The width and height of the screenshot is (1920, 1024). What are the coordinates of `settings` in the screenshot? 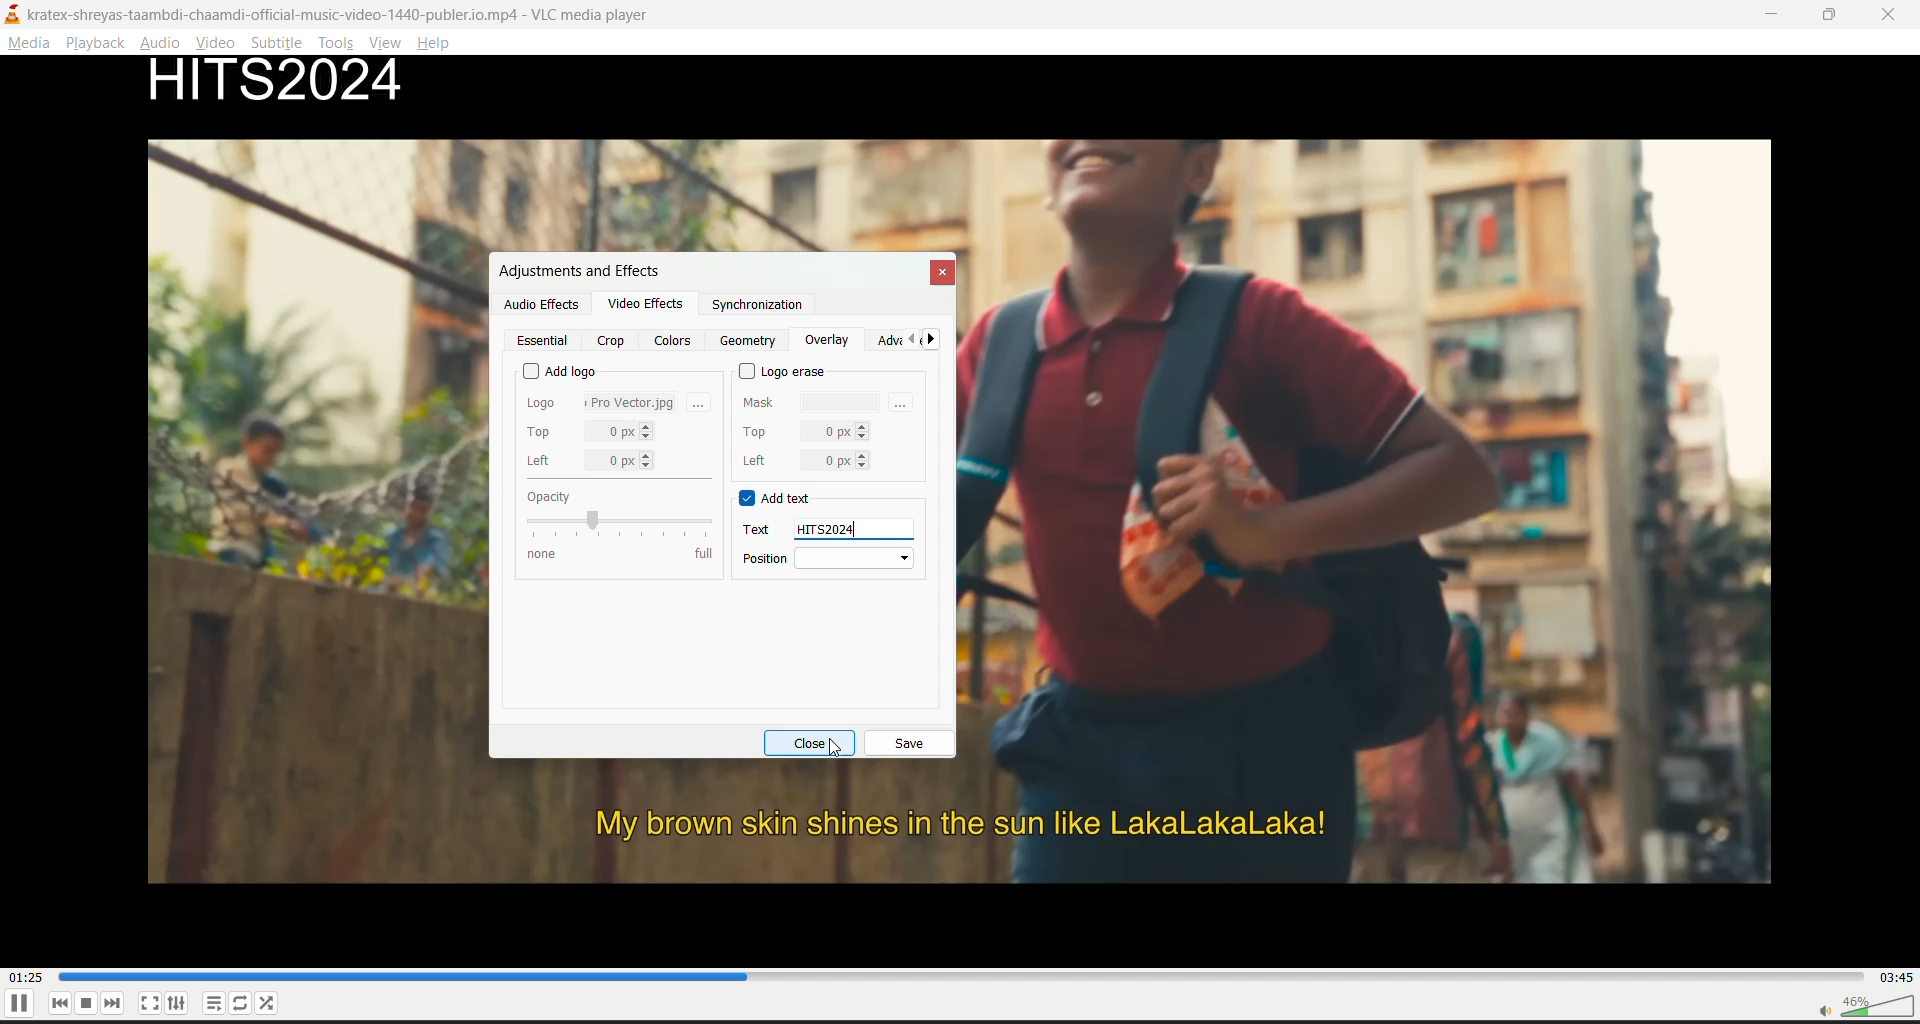 It's located at (180, 1004).